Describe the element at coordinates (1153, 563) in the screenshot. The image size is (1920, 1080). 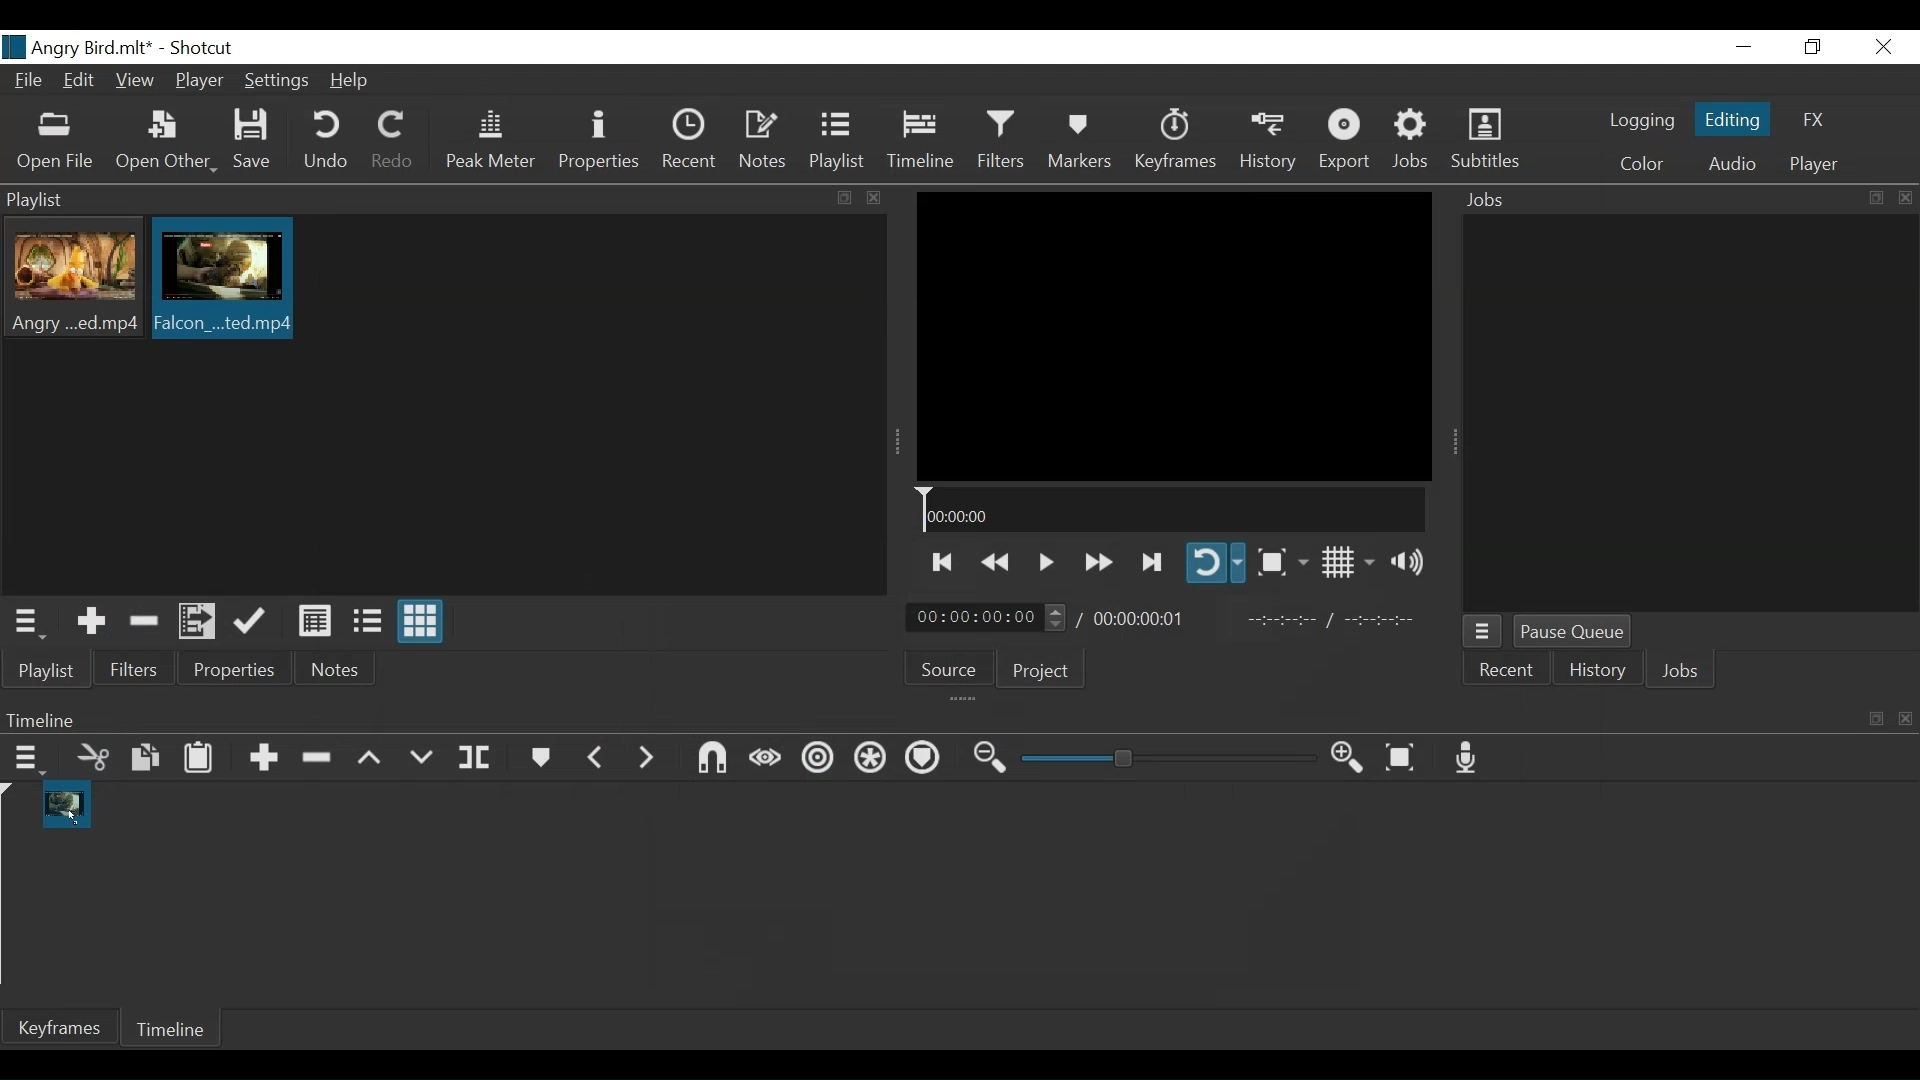
I see `Skip to the next point` at that location.